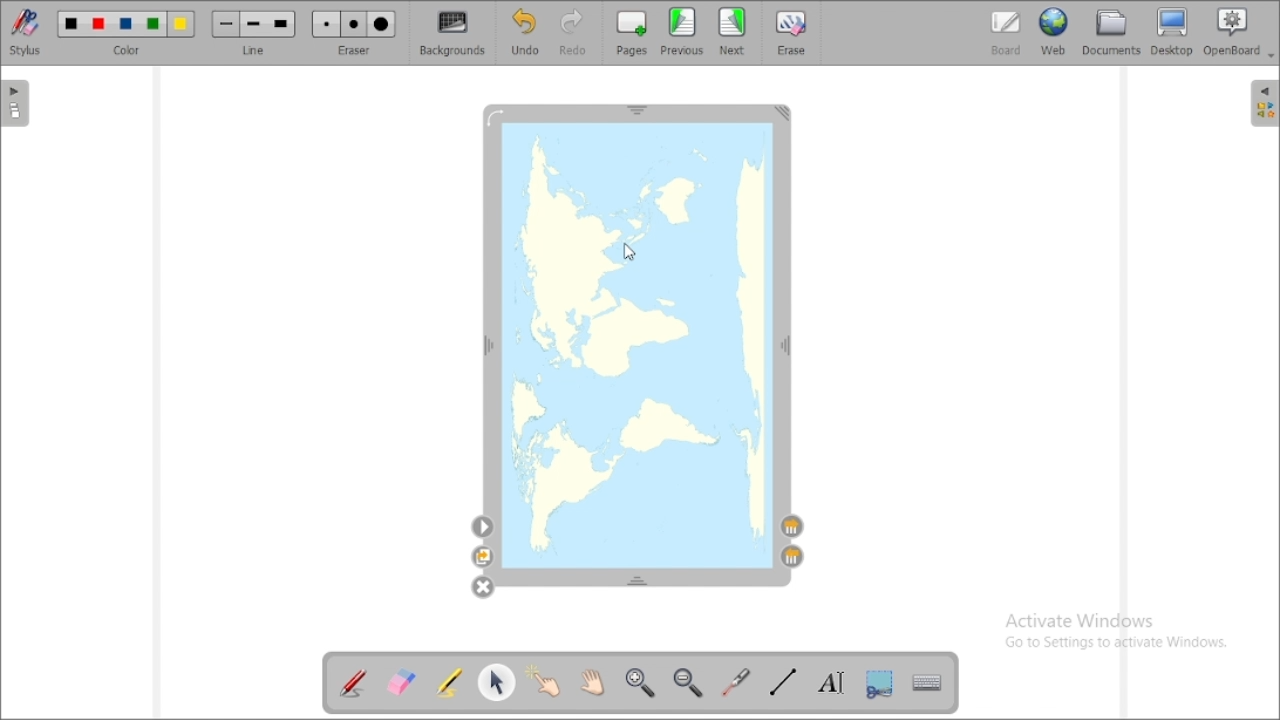 The width and height of the screenshot is (1280, 720). What do you see at coordinates (451, 33) in the screenshot?
I see `backgrounds` at bounding box center [451, 33].